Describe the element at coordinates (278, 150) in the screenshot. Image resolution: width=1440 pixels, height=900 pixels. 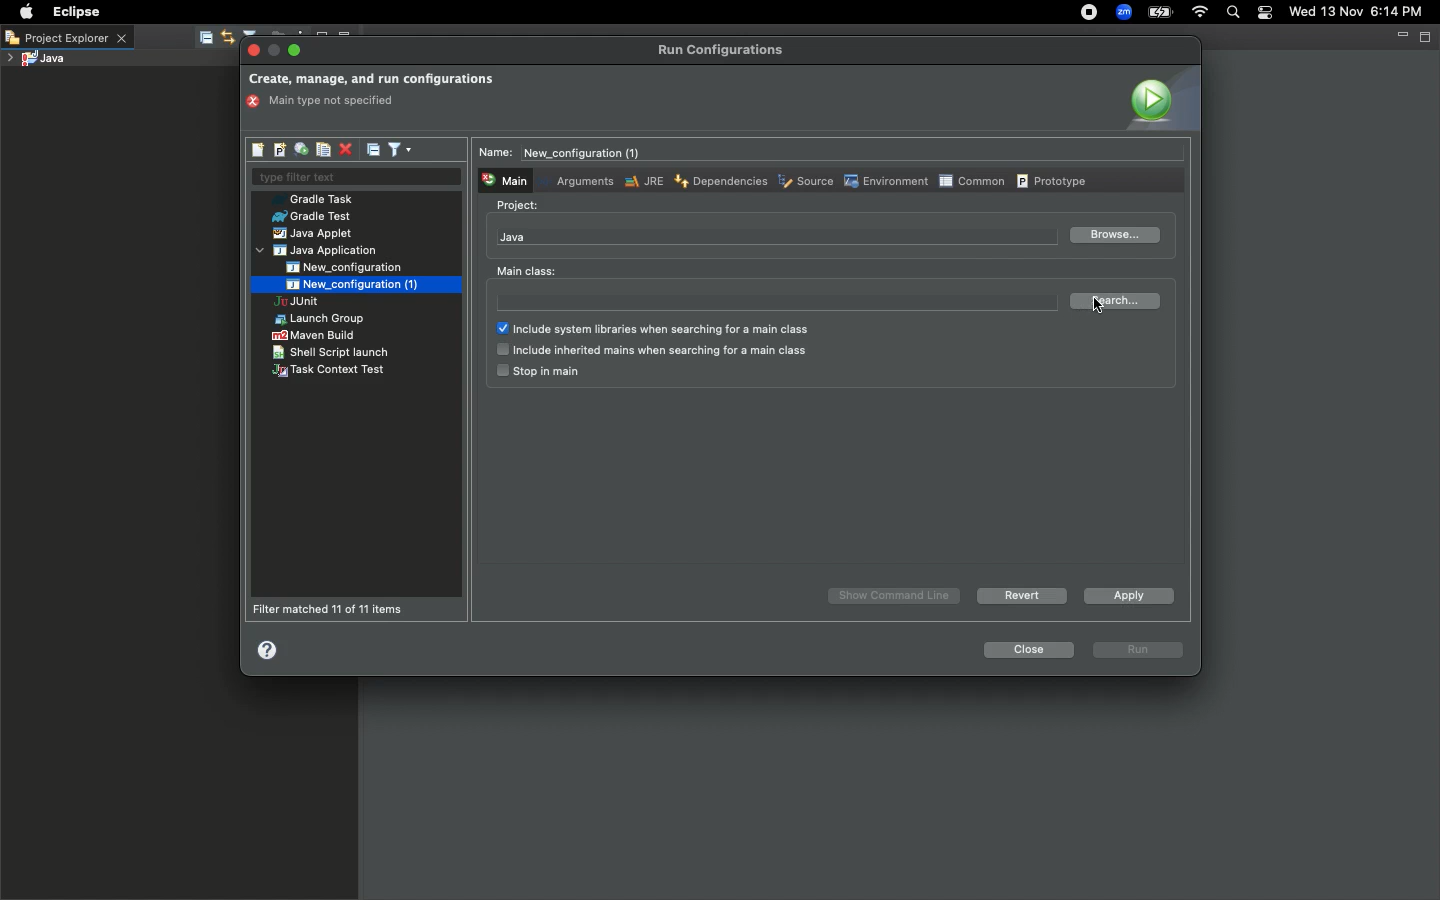
I see `New launch configuration prototype` at that location.